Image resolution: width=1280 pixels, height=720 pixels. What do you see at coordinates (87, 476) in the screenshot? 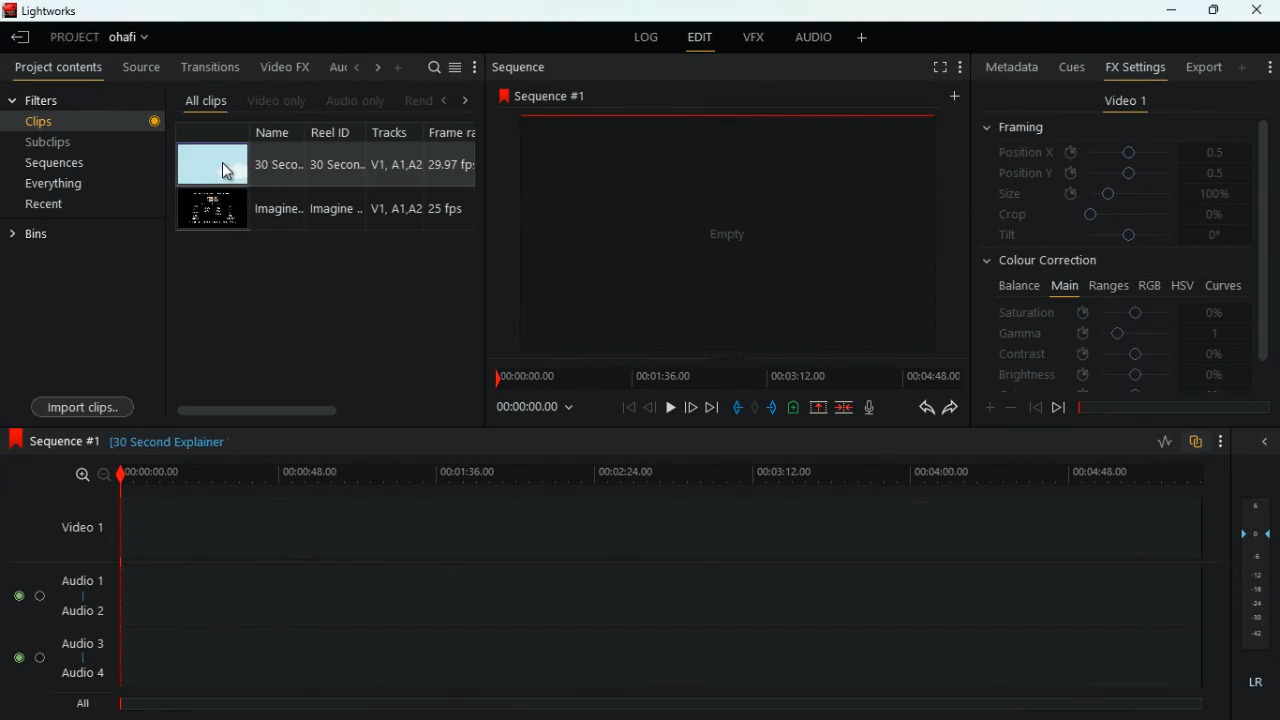
I see `zoom` at bounding box center [87, 476].